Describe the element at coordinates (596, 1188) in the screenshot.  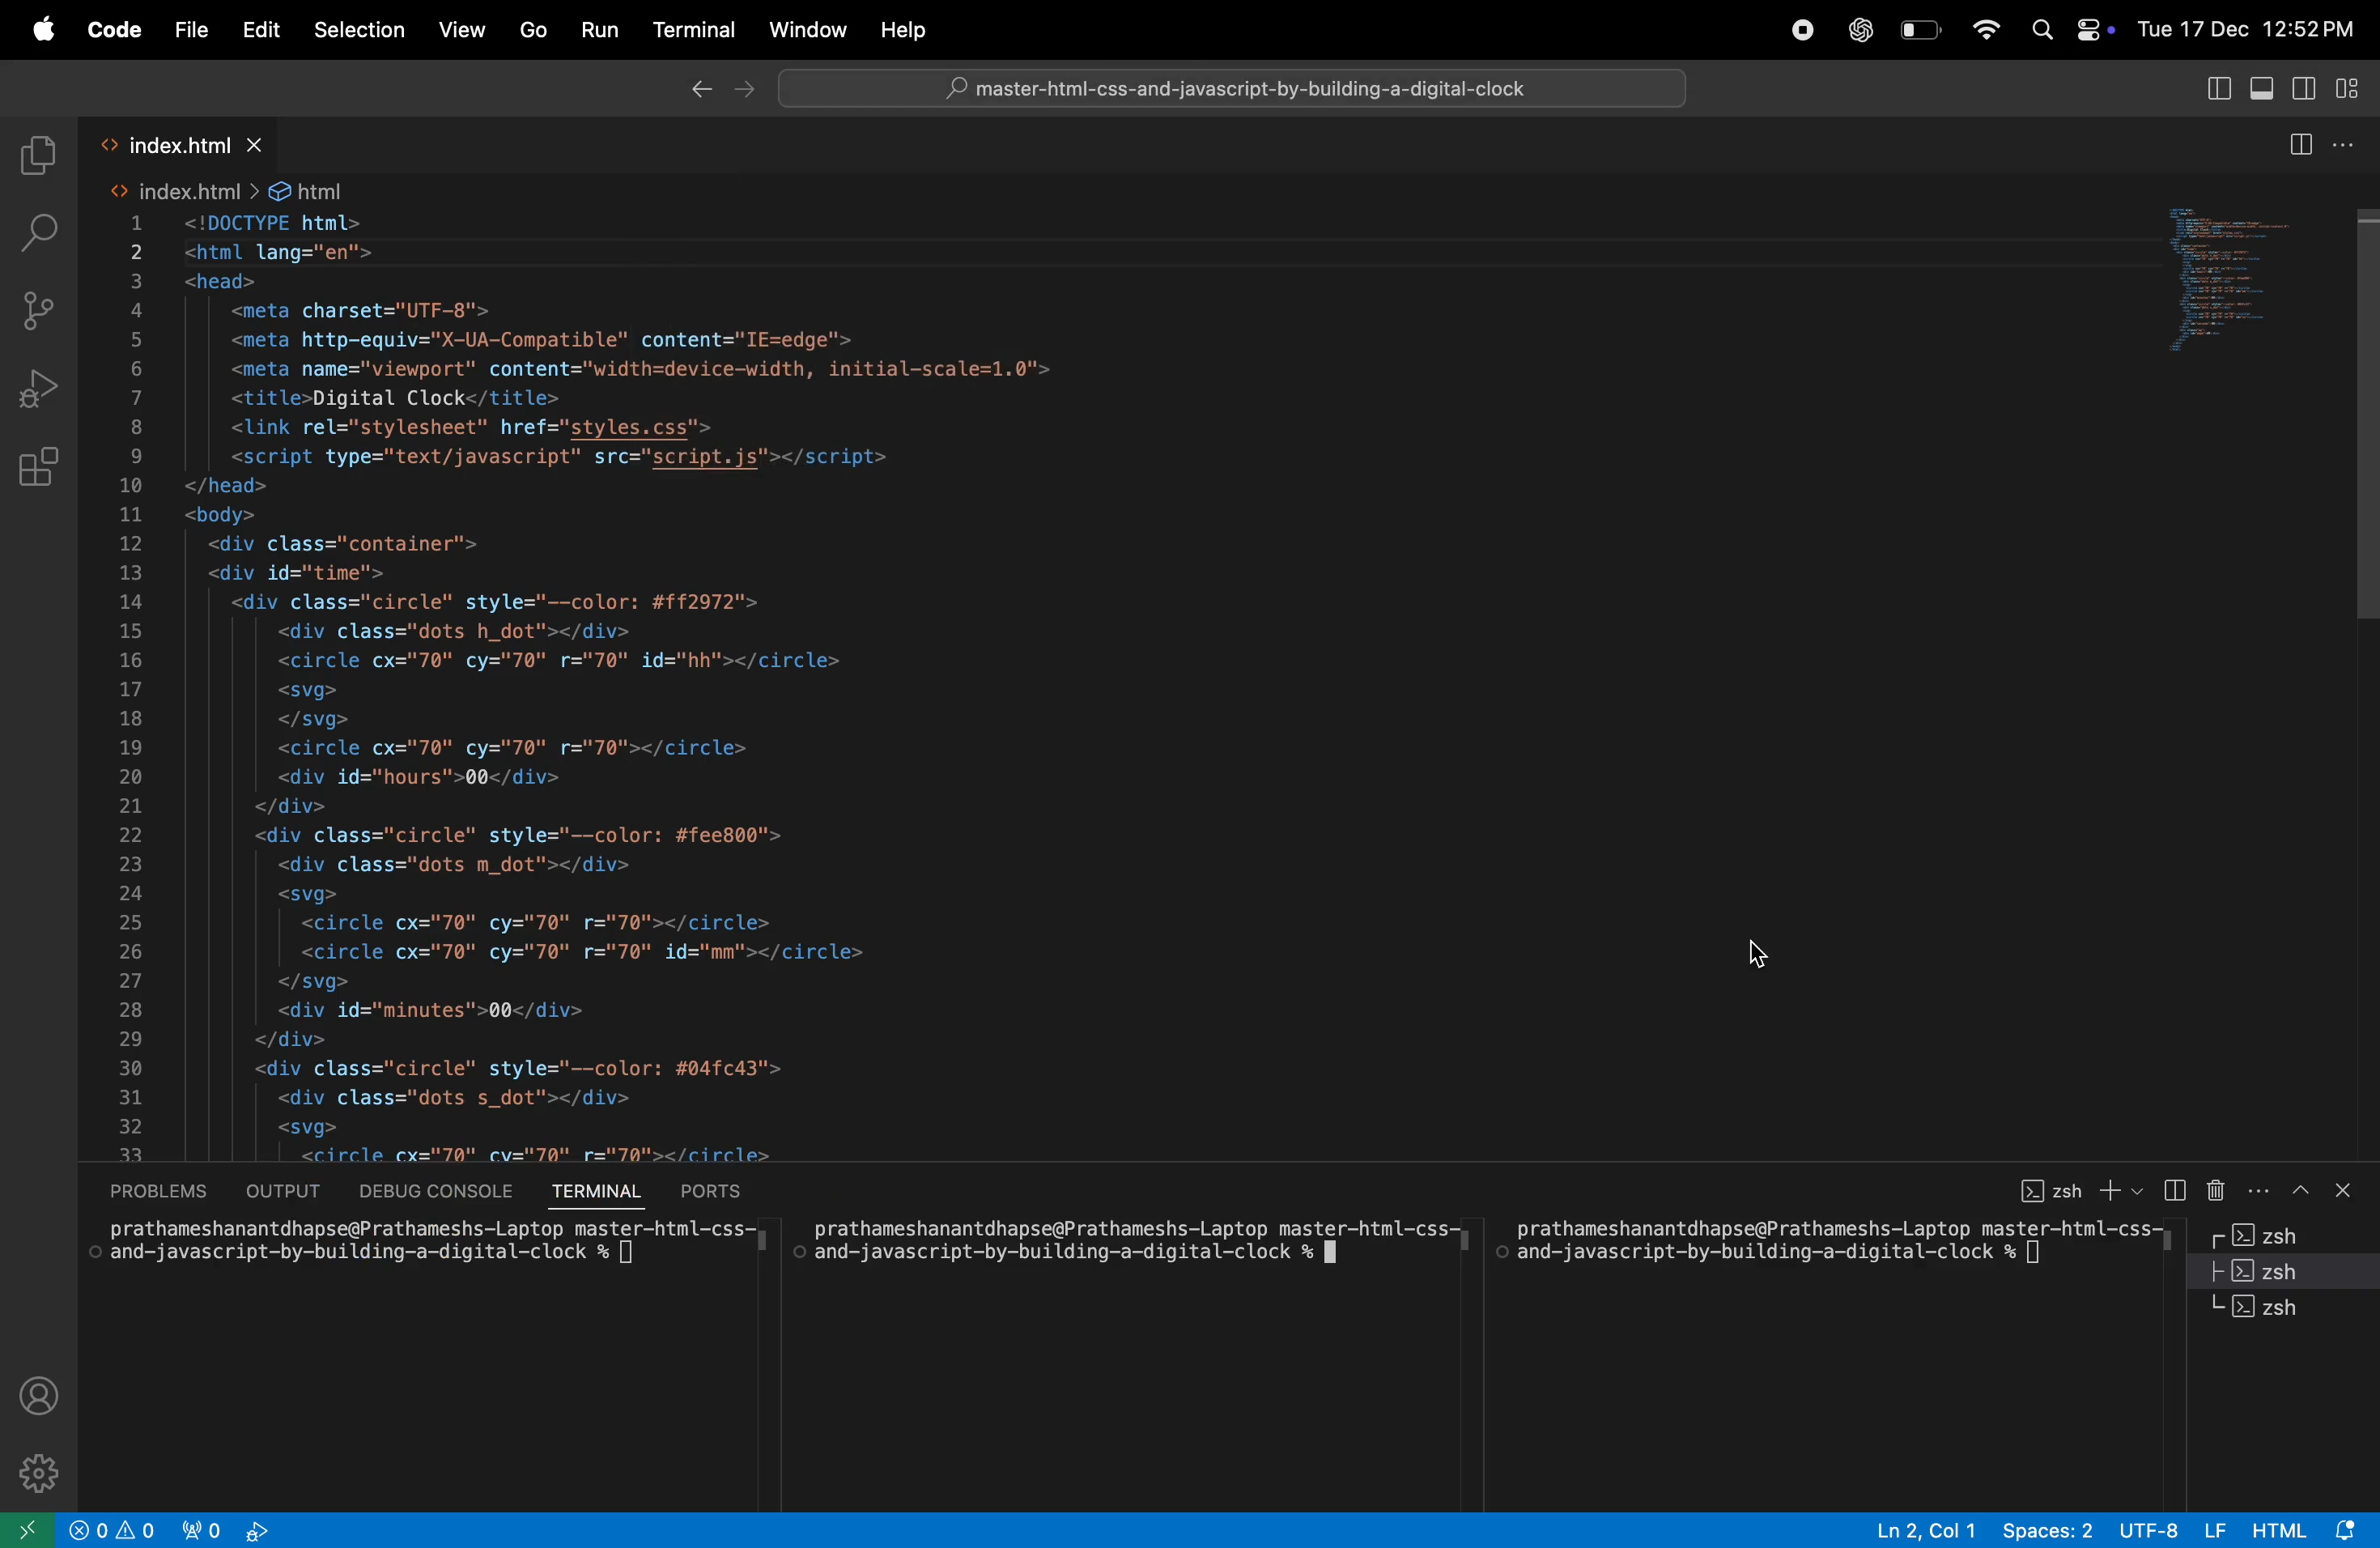
I see `terminal` at that location.